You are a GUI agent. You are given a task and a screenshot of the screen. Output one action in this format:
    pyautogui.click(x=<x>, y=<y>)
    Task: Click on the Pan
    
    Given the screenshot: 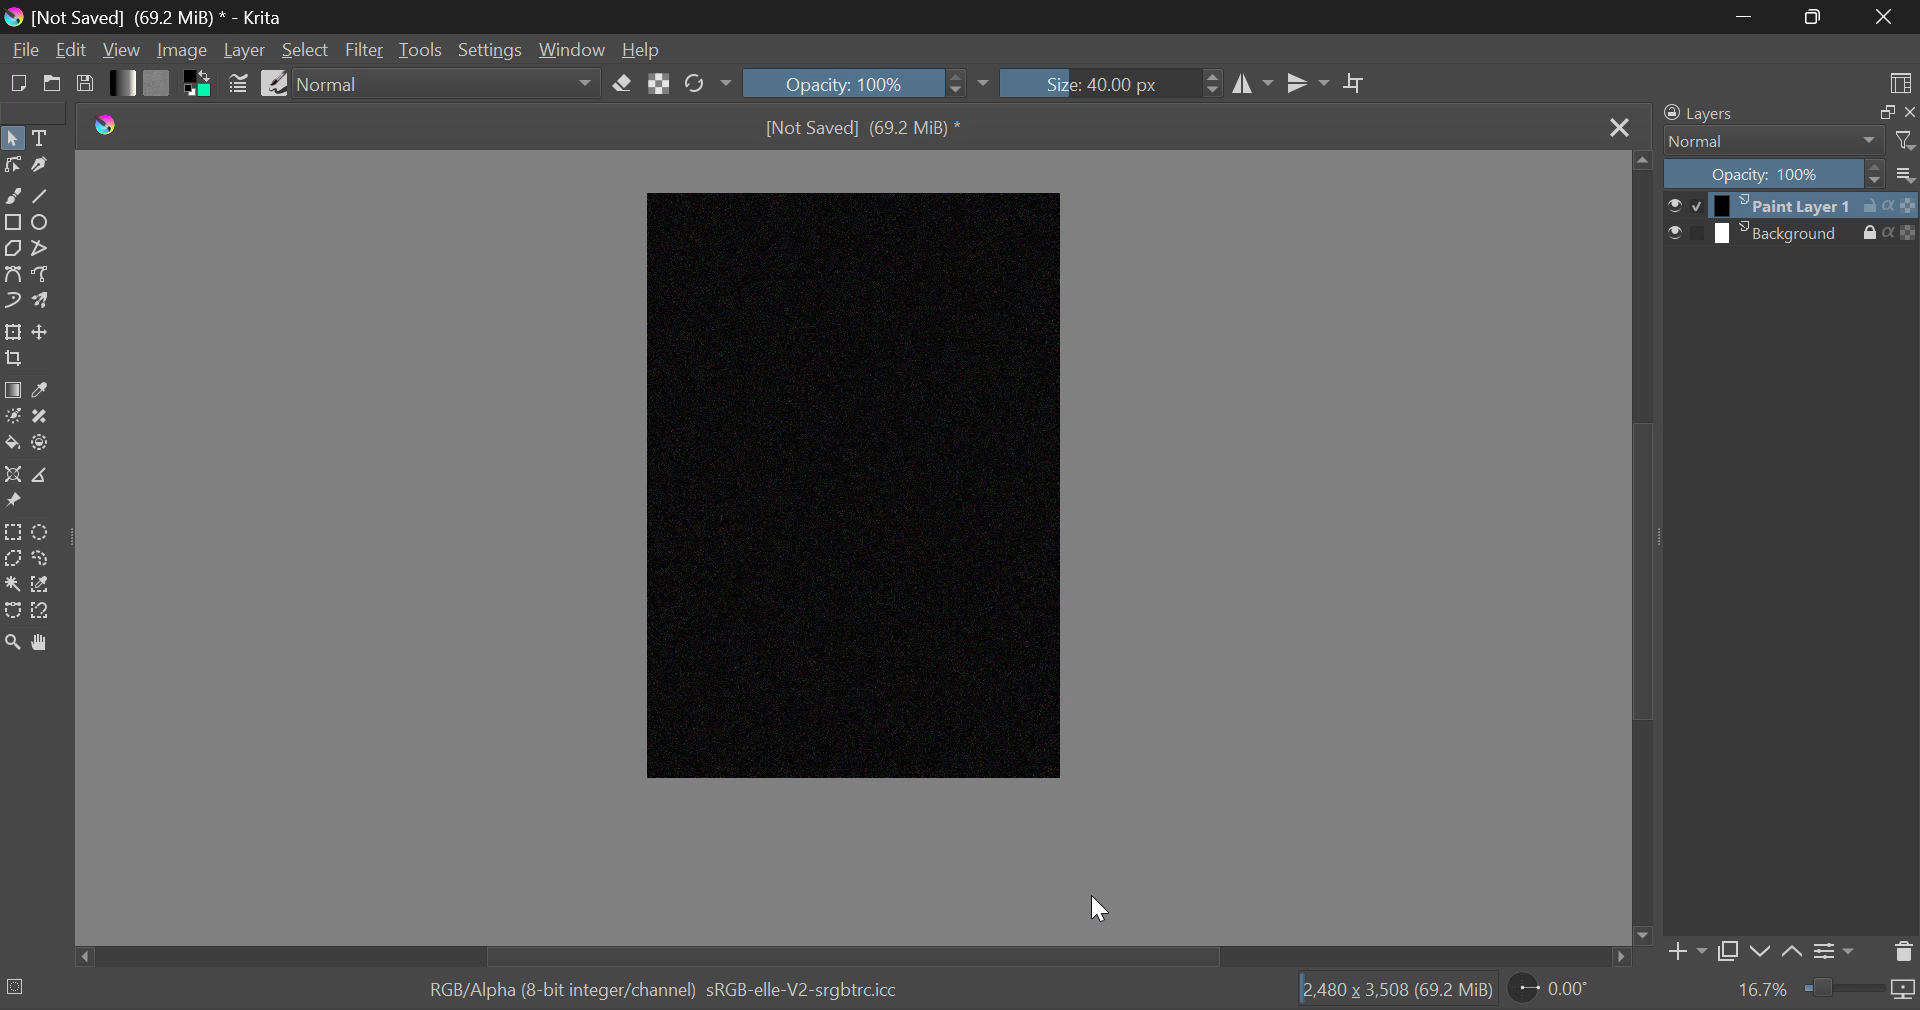 What is the action you would take?
    pyautogui.click(x=46, y=643)
    